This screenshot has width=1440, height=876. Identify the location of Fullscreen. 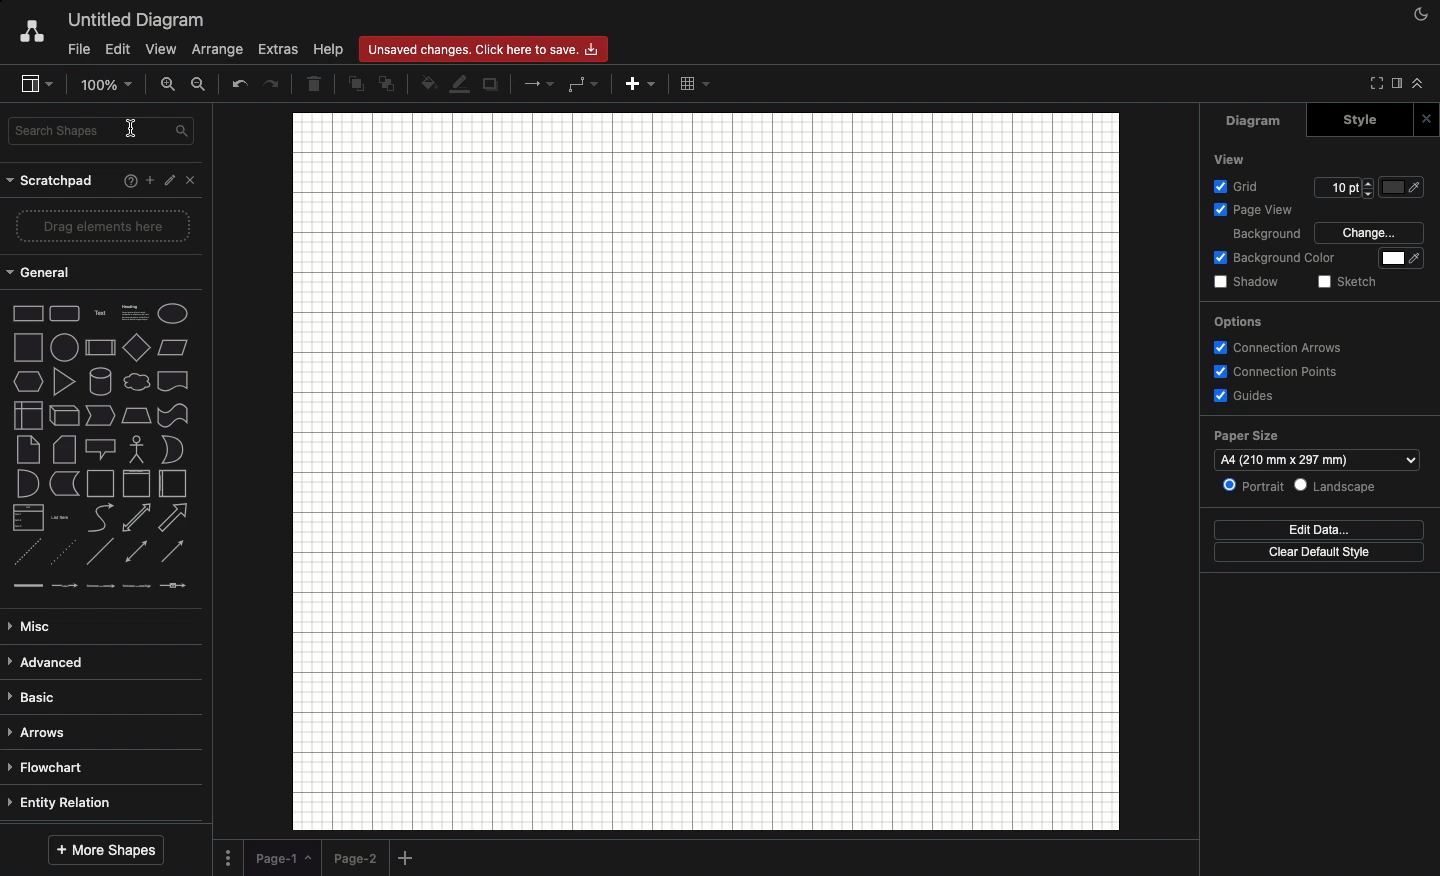
(1373, 83).